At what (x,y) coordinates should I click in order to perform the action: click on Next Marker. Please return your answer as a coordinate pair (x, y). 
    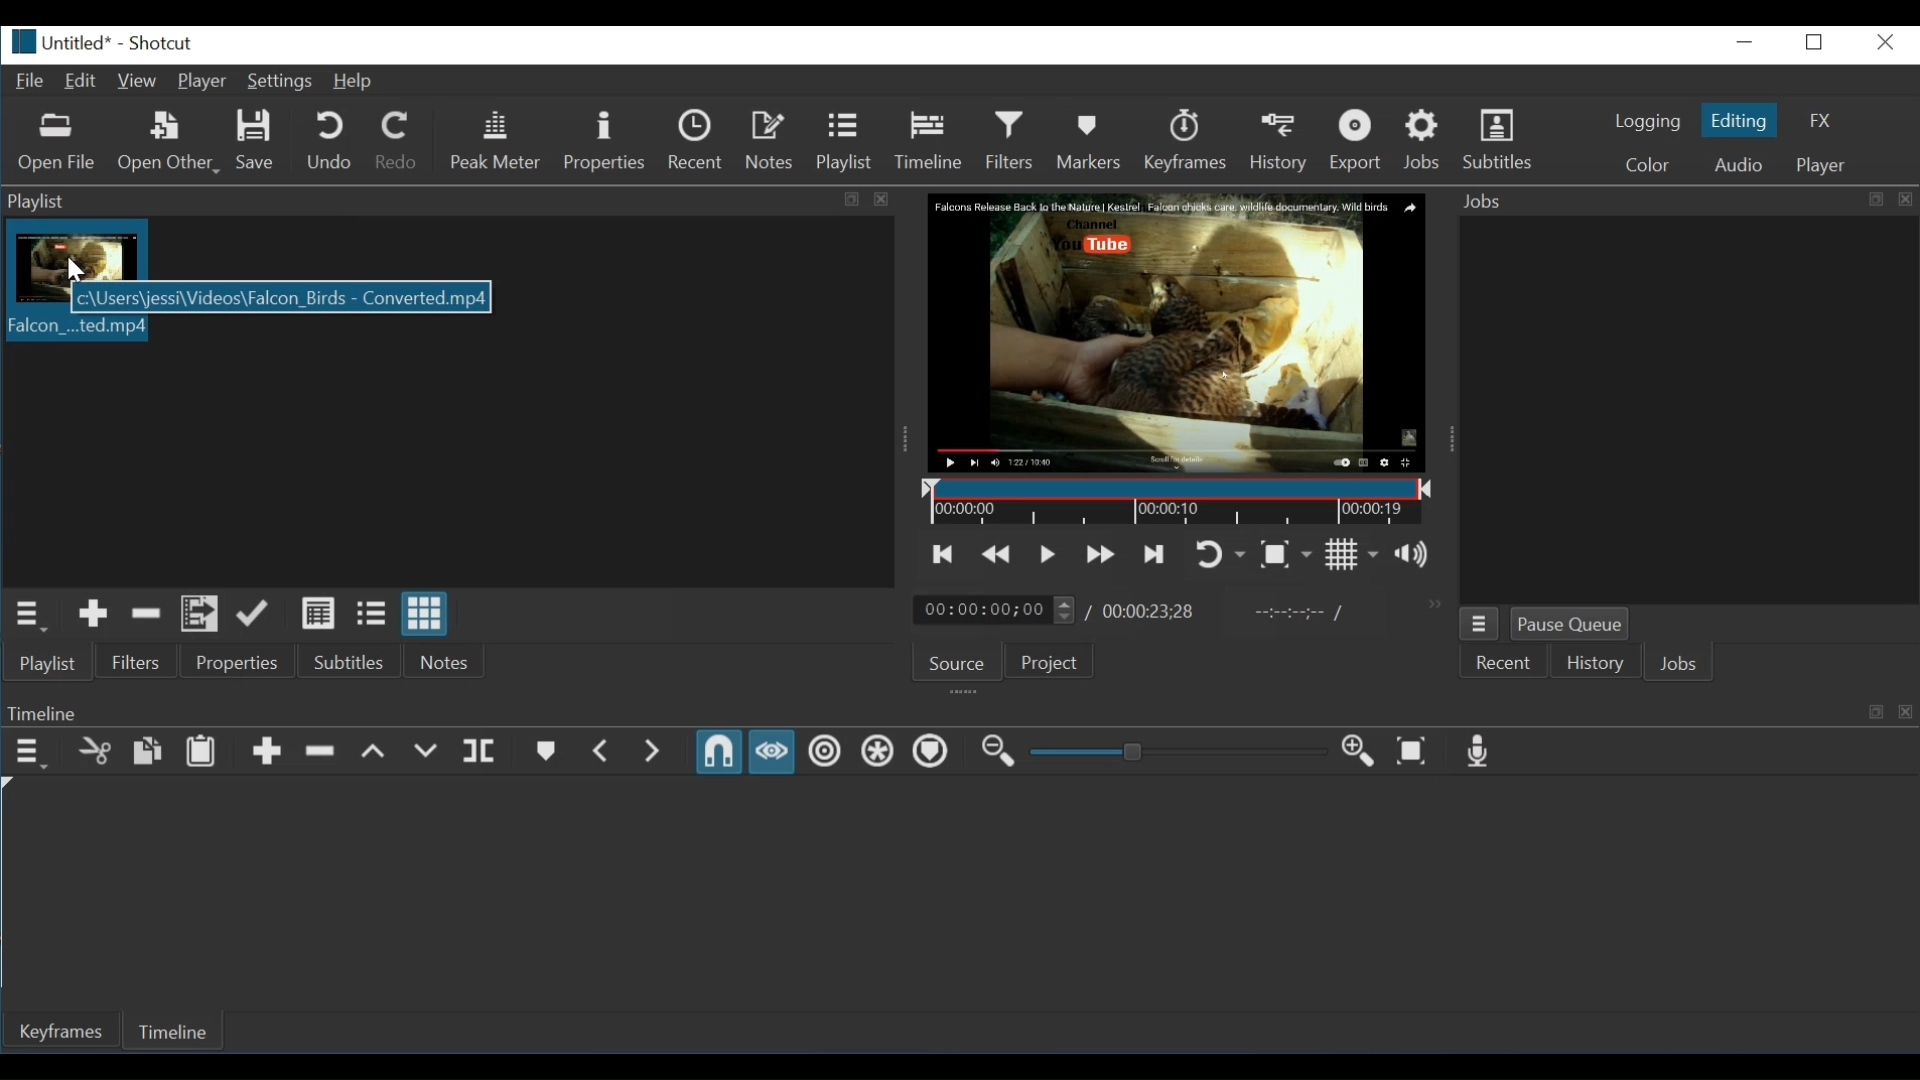
    Looking at the image, I should click on (656, 752).